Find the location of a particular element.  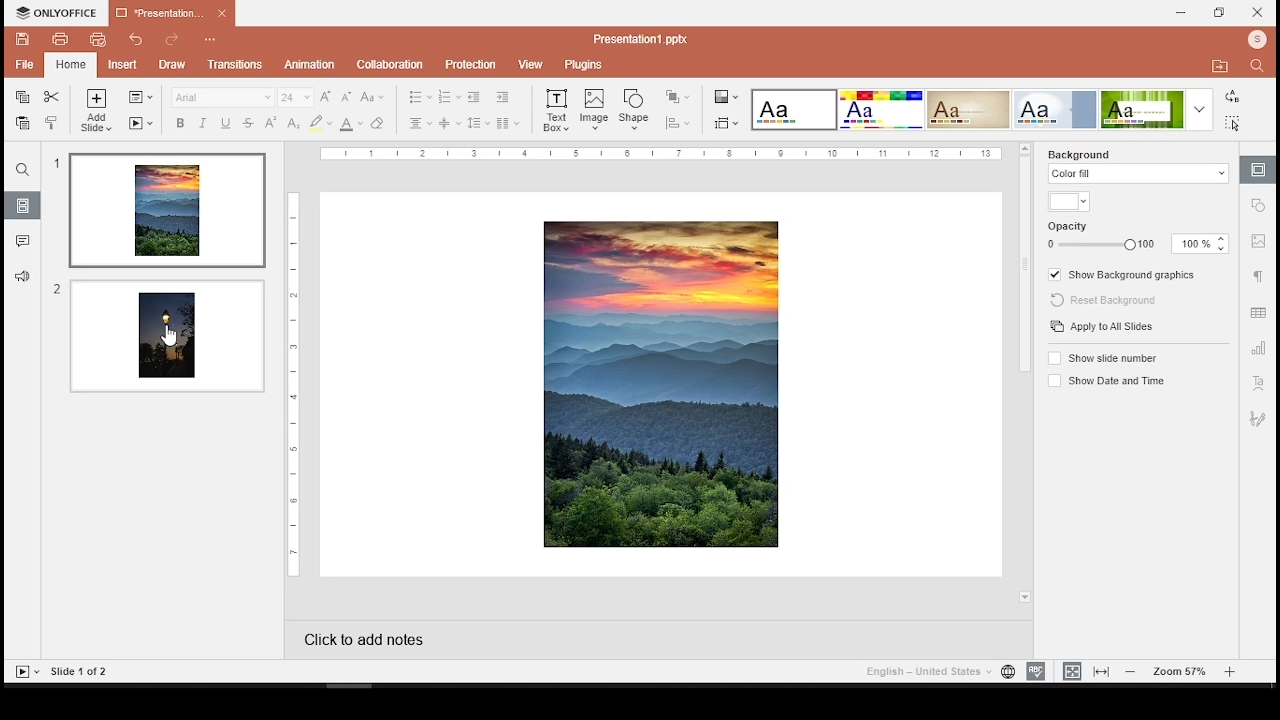

zoom level is located at coordinates (1180, 671).